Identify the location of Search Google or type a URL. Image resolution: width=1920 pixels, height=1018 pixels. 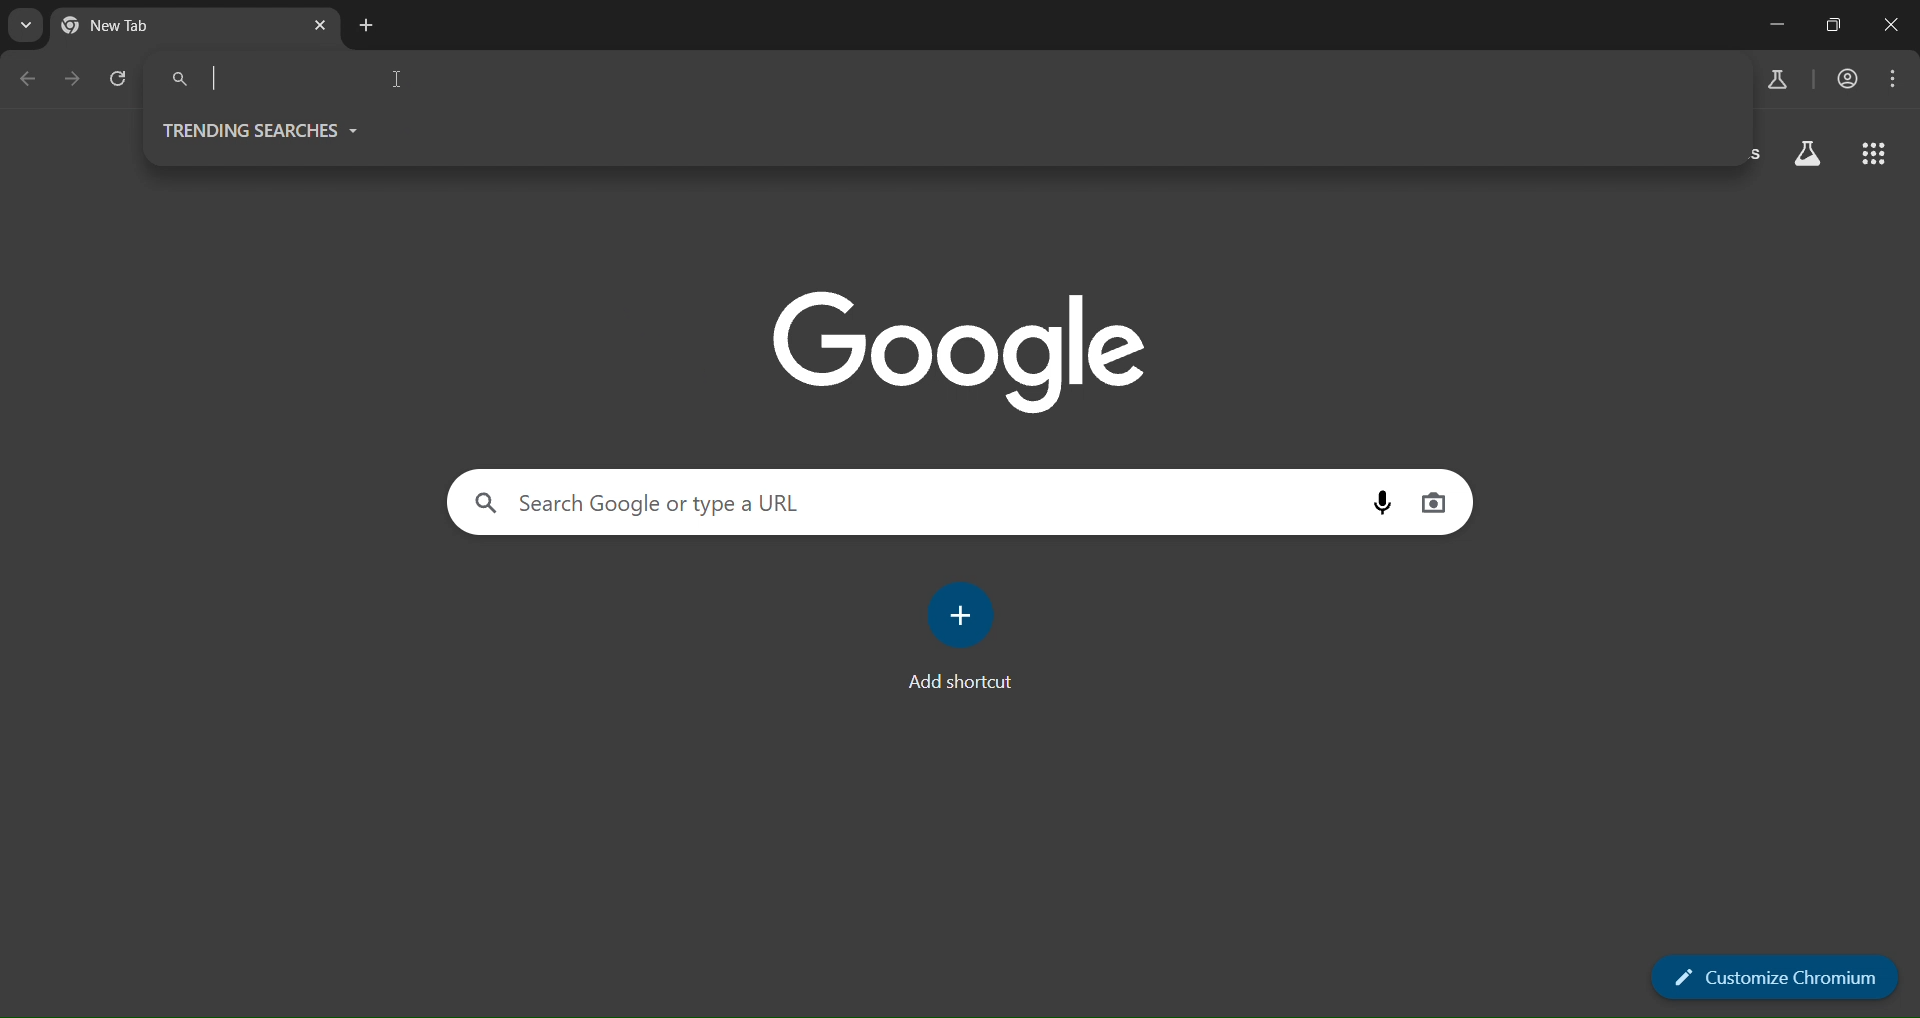
(901, 503).